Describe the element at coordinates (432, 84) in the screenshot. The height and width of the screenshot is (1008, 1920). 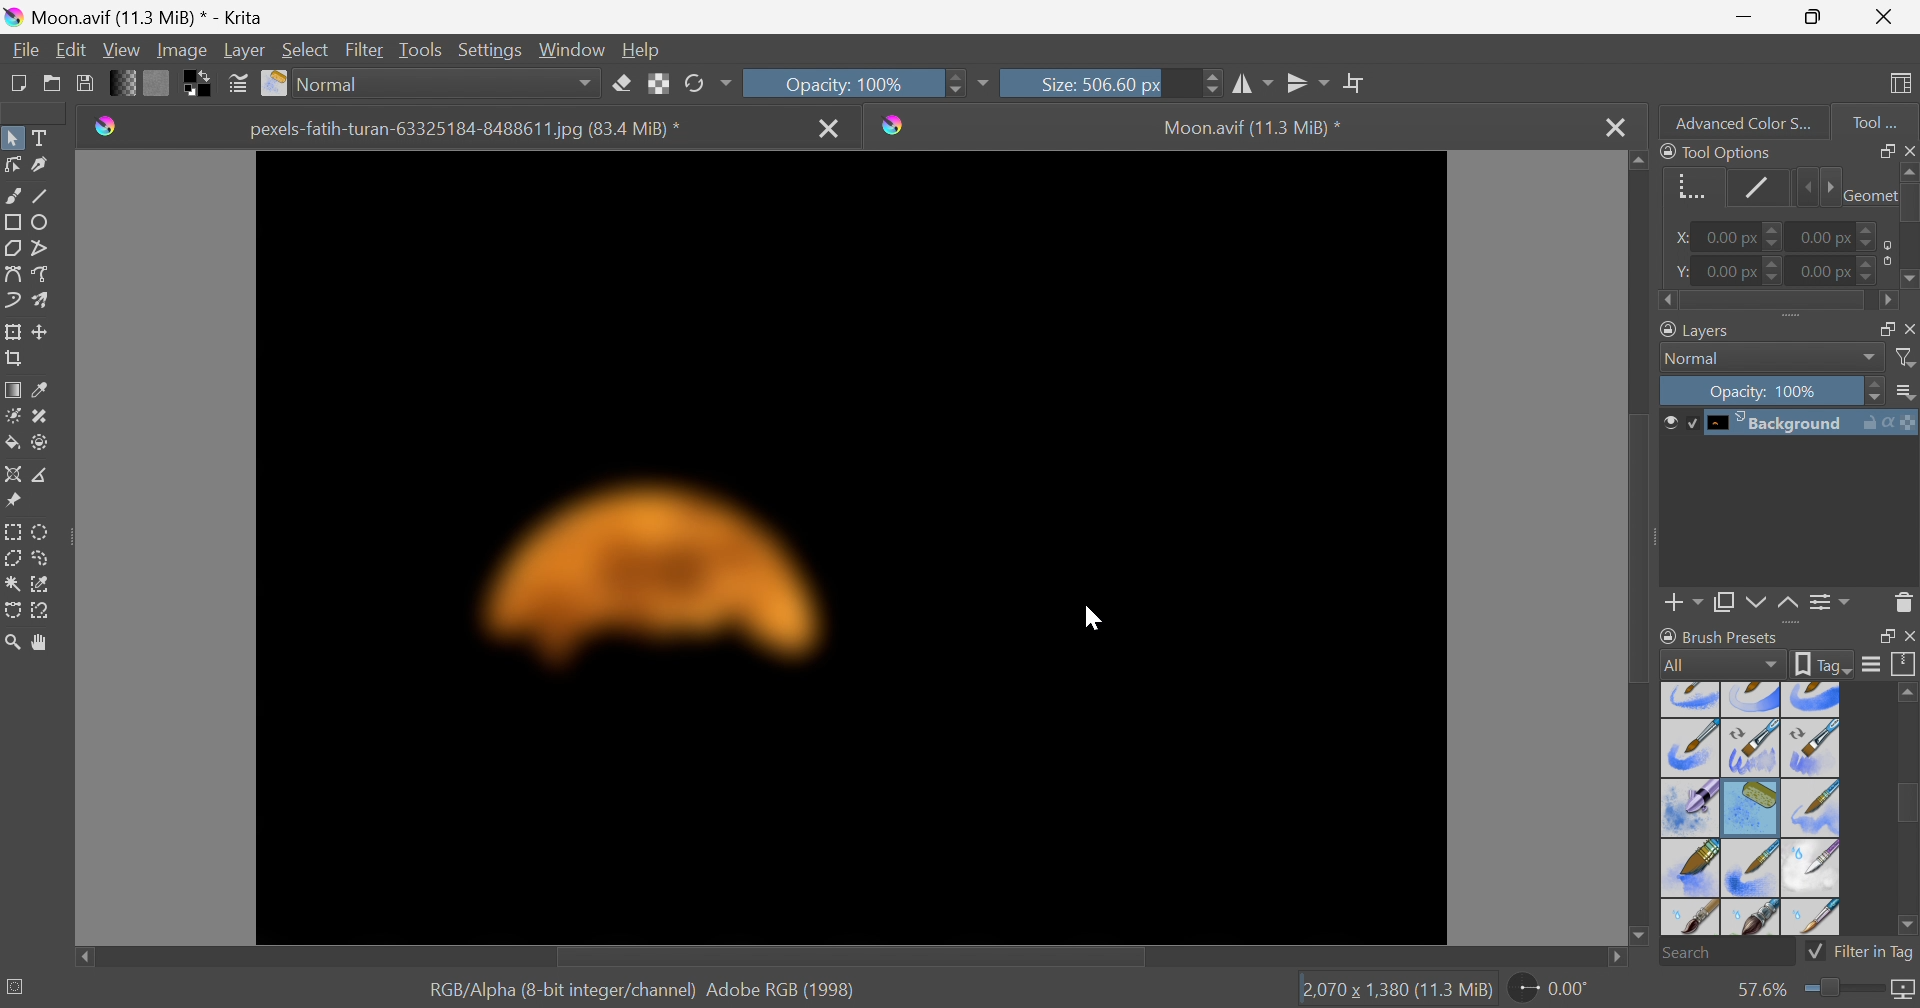
I see `Favorites` at that location.